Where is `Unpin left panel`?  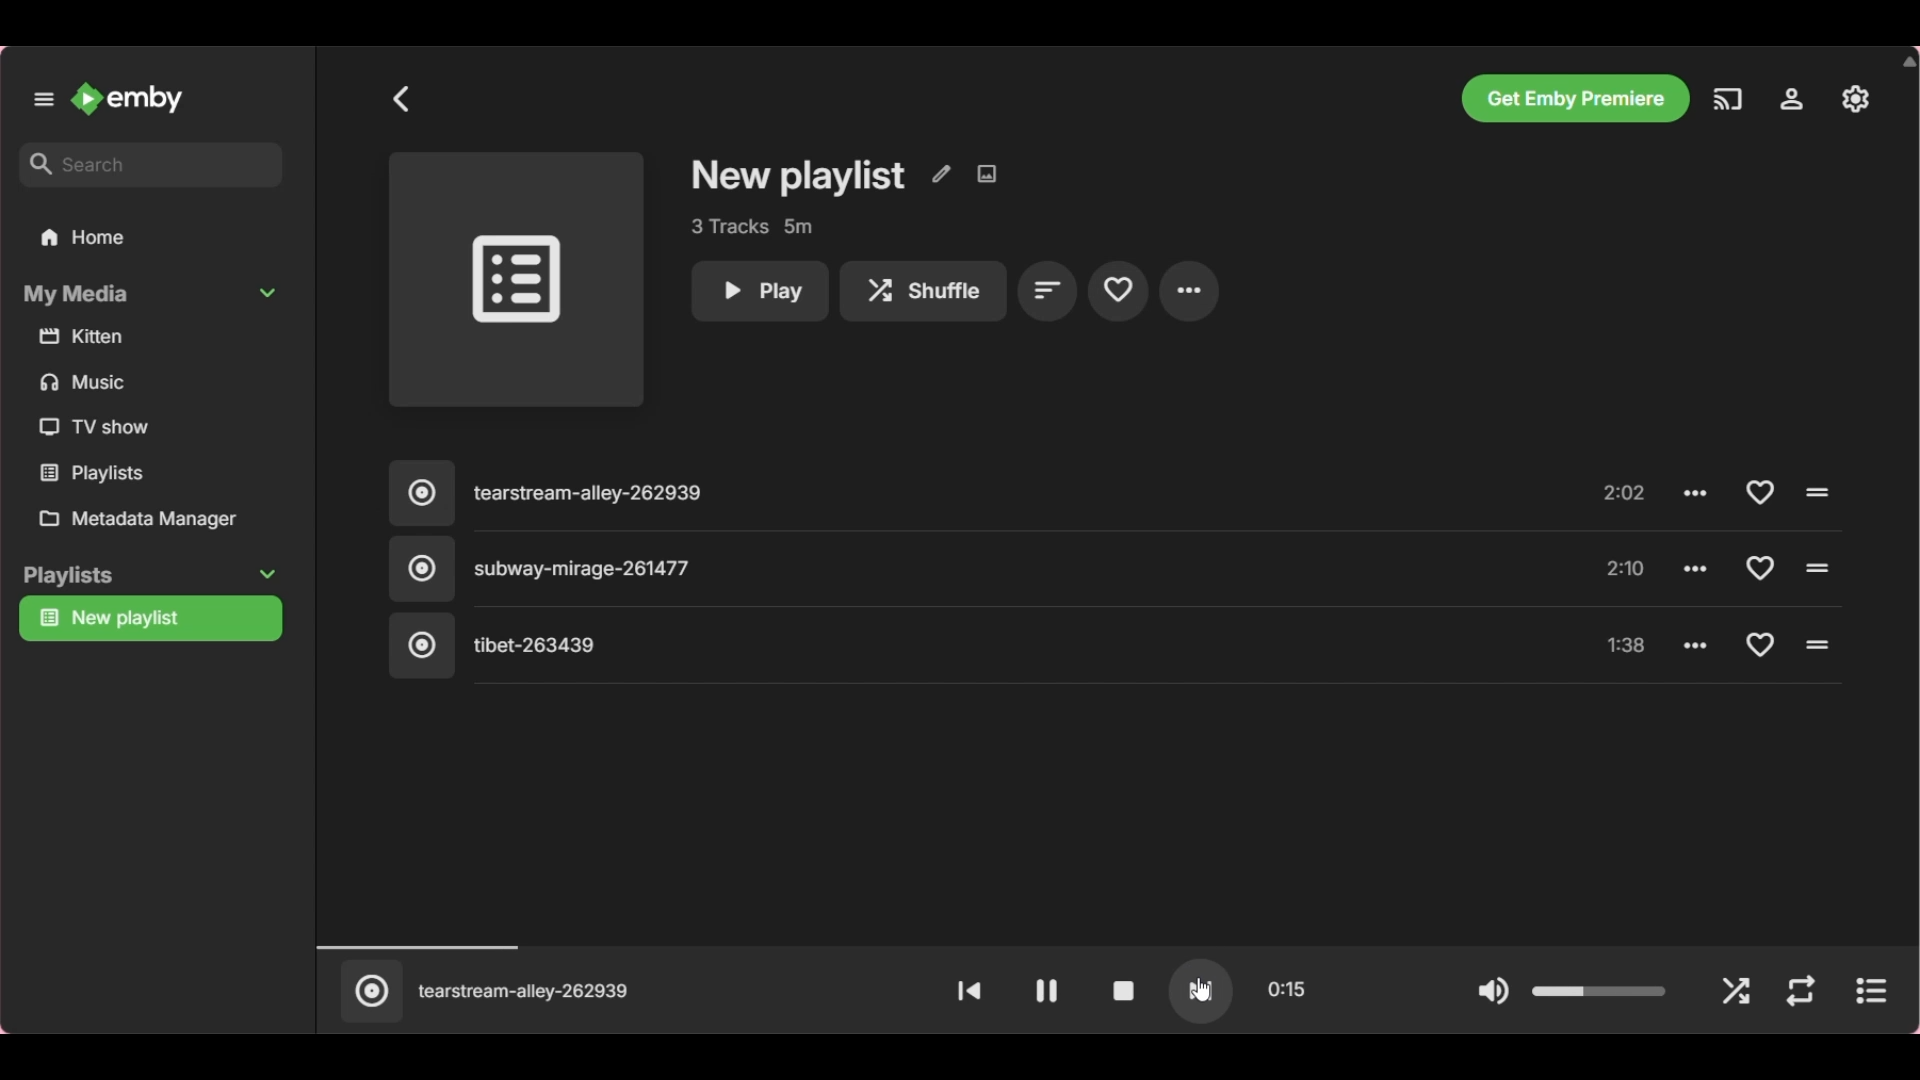
Unpin left panel is located at coordinates (43, 99).